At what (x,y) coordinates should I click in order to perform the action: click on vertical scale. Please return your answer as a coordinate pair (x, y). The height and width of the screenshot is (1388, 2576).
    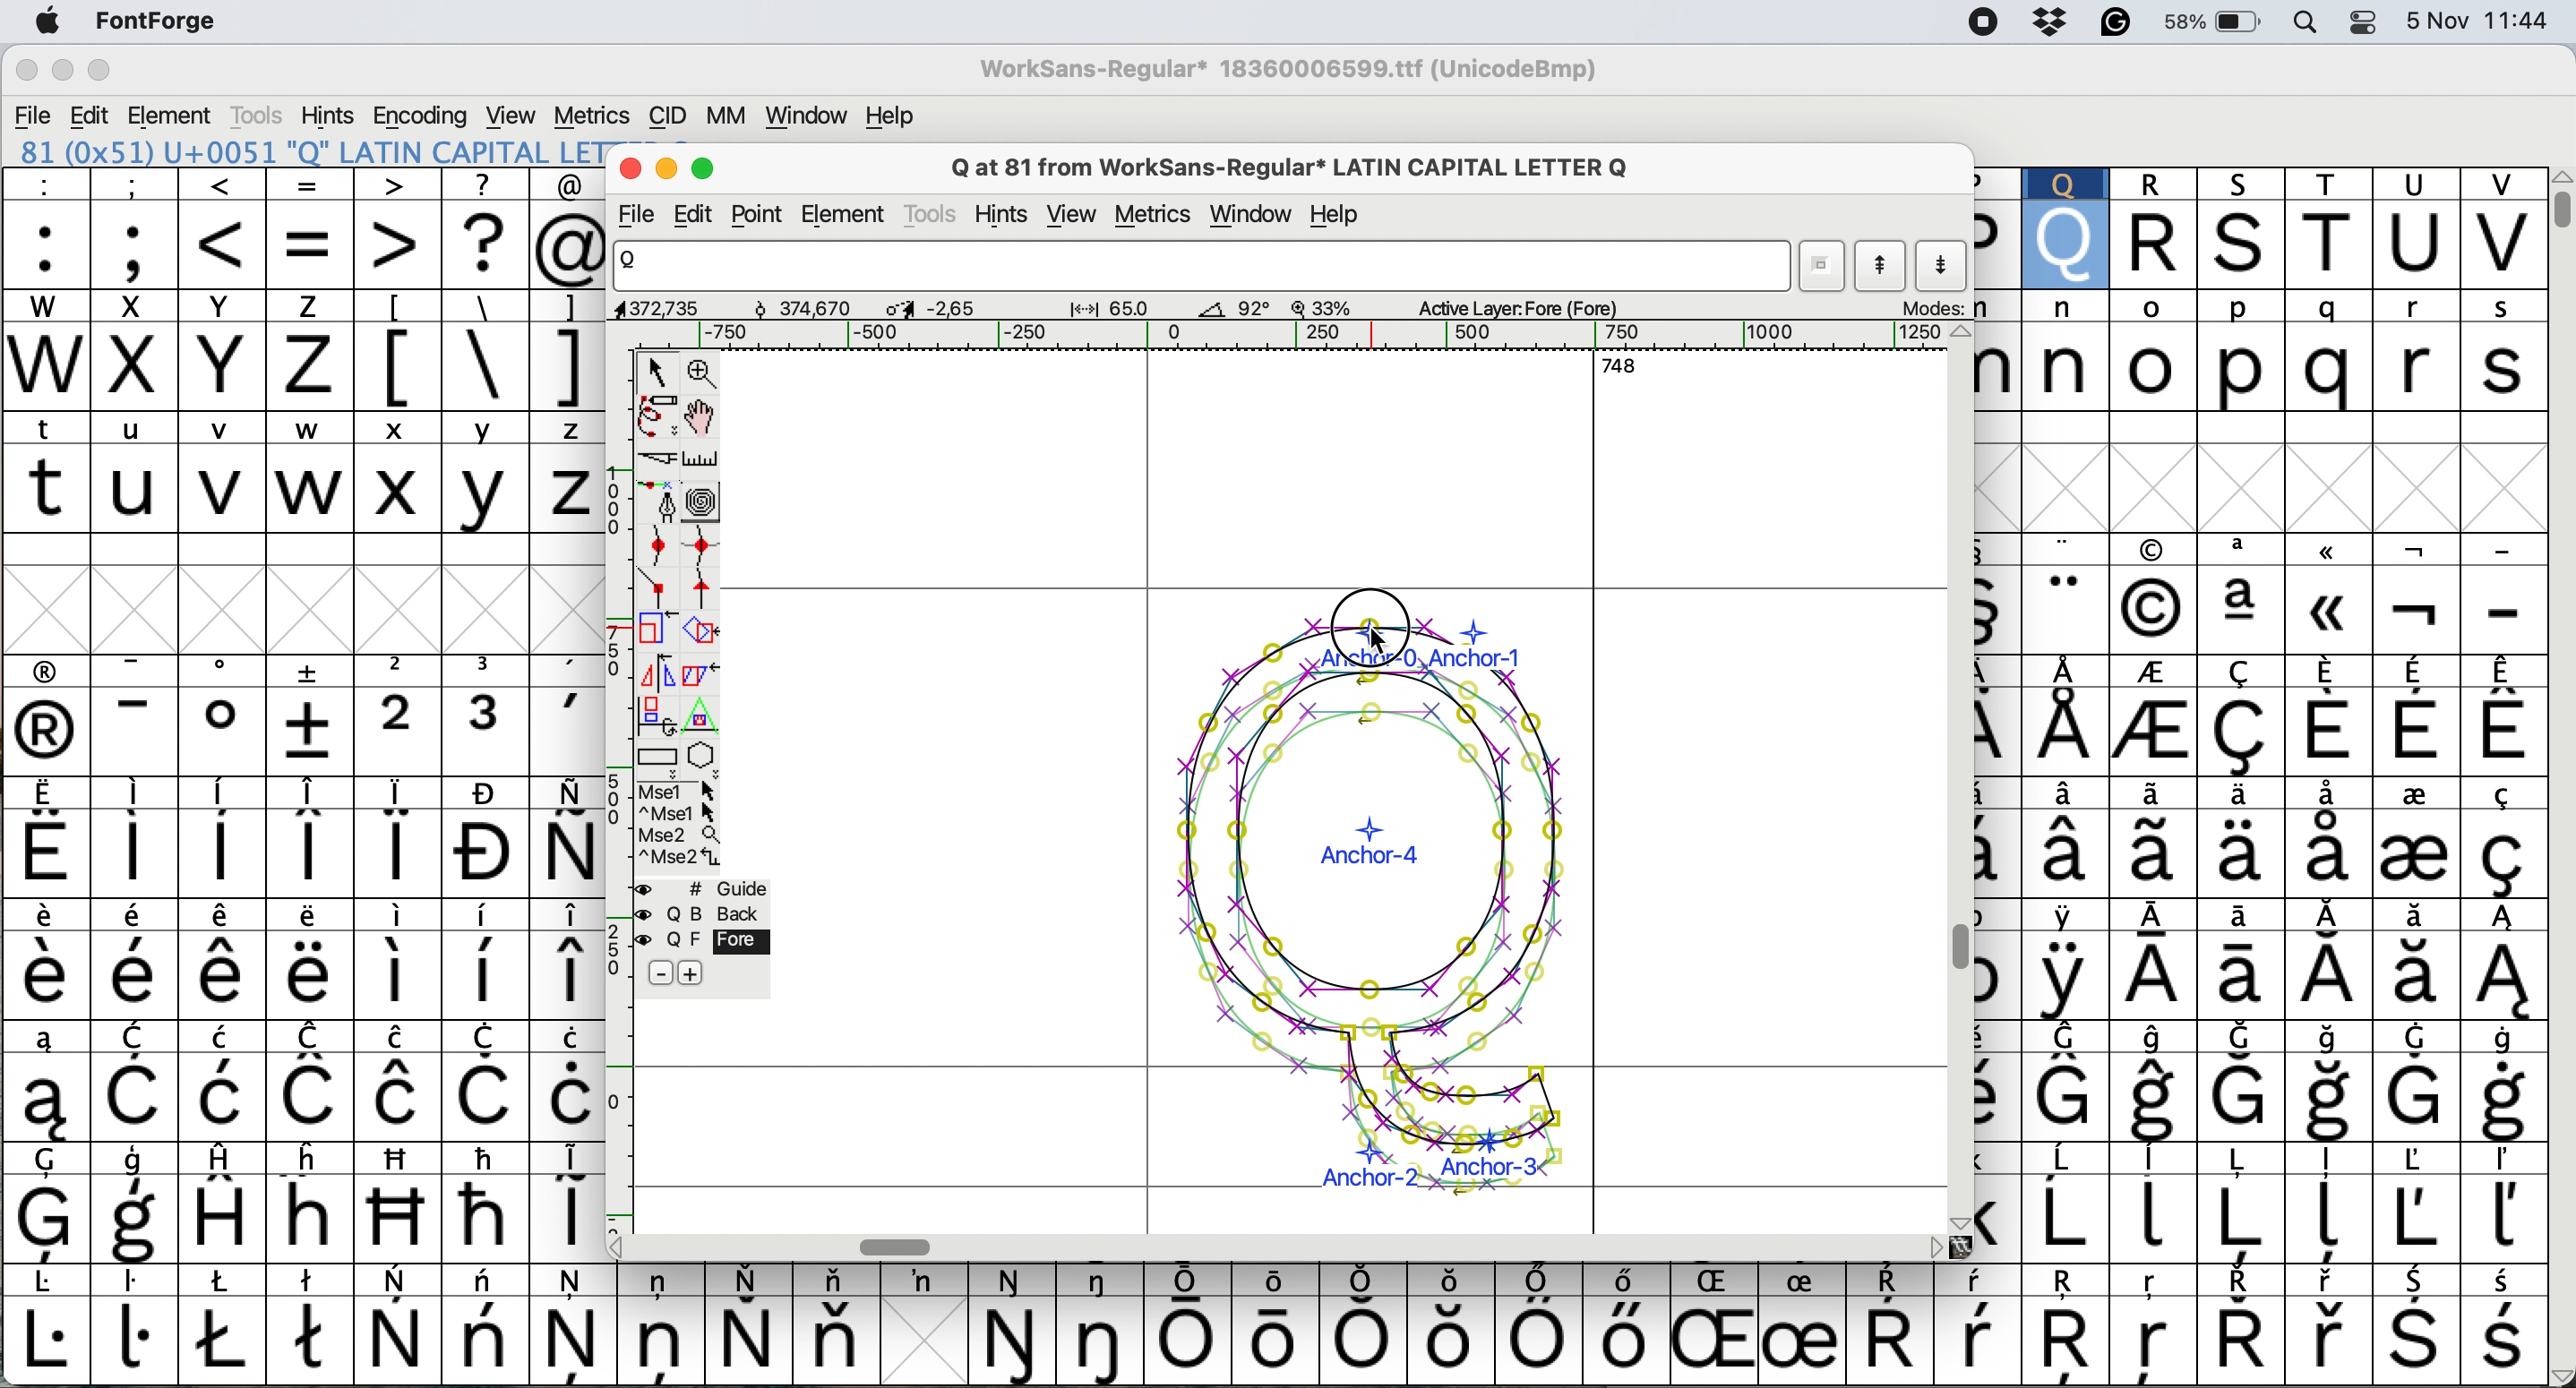
    Looking at the image, I should click on (608, 781).